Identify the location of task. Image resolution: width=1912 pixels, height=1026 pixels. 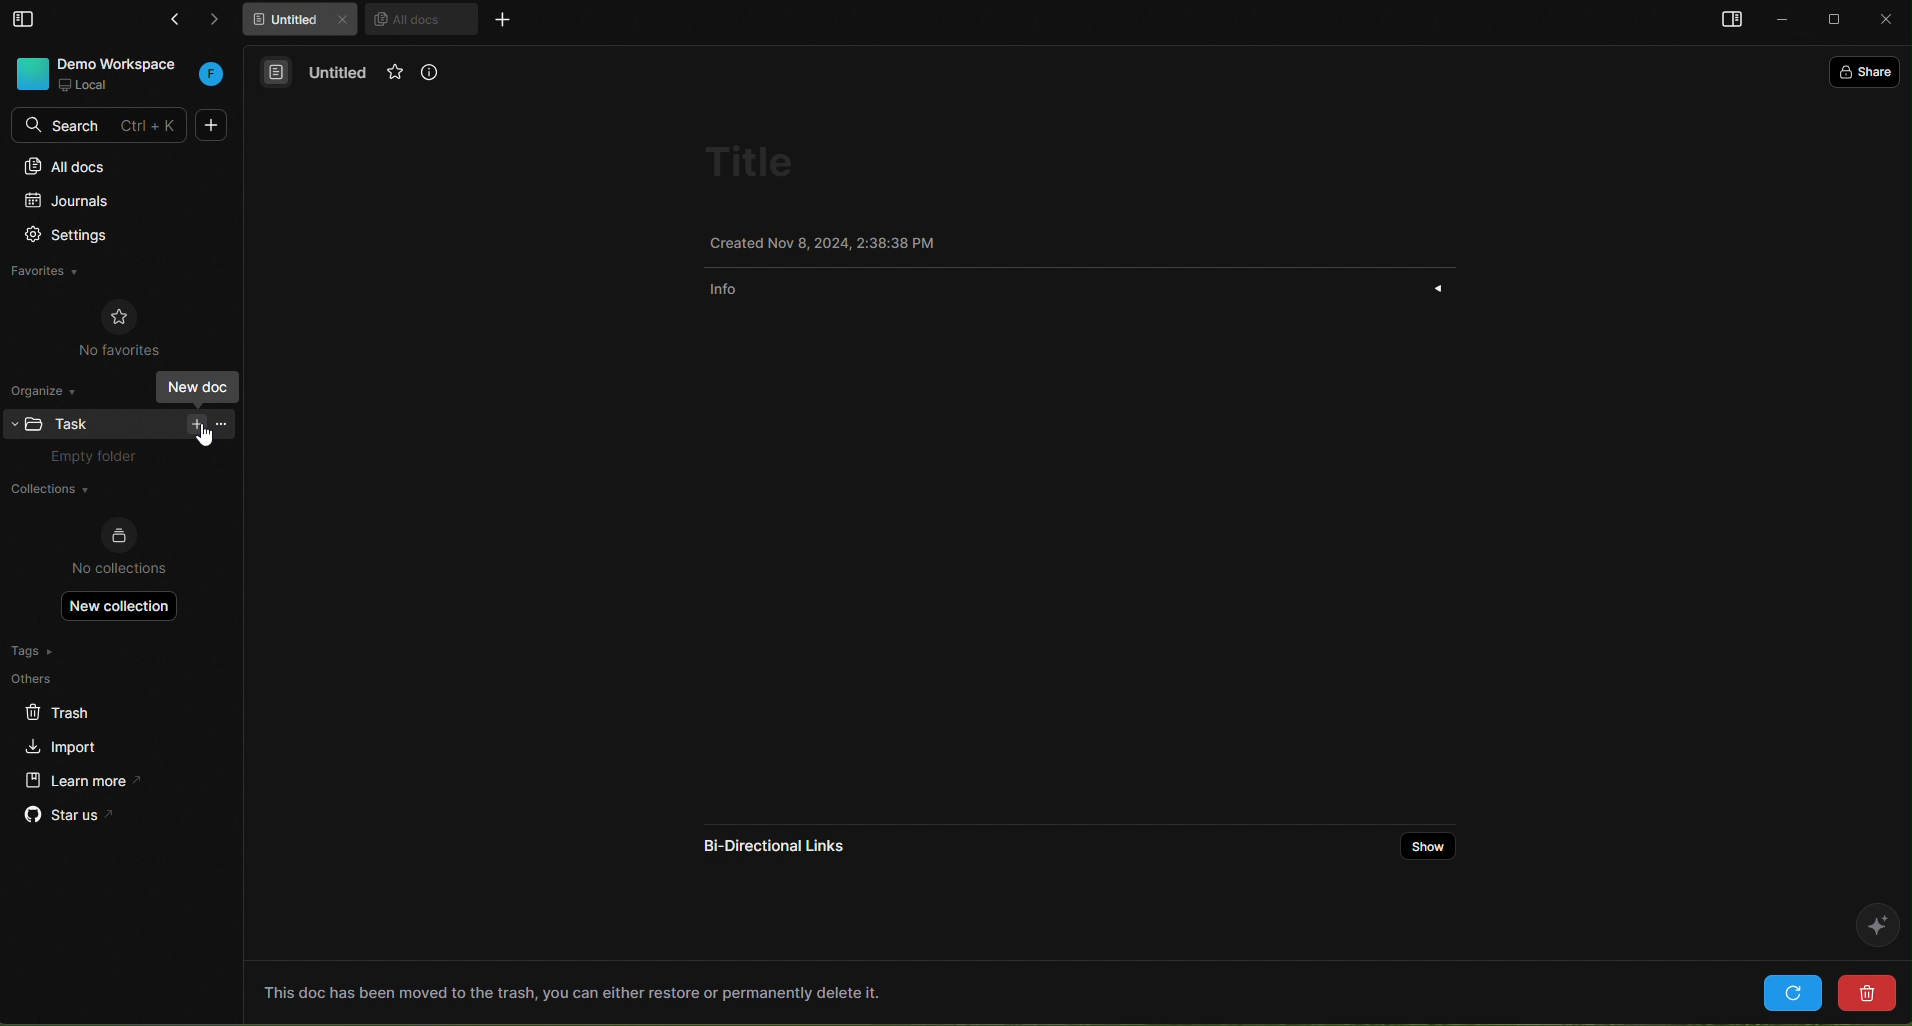
(81, 421).